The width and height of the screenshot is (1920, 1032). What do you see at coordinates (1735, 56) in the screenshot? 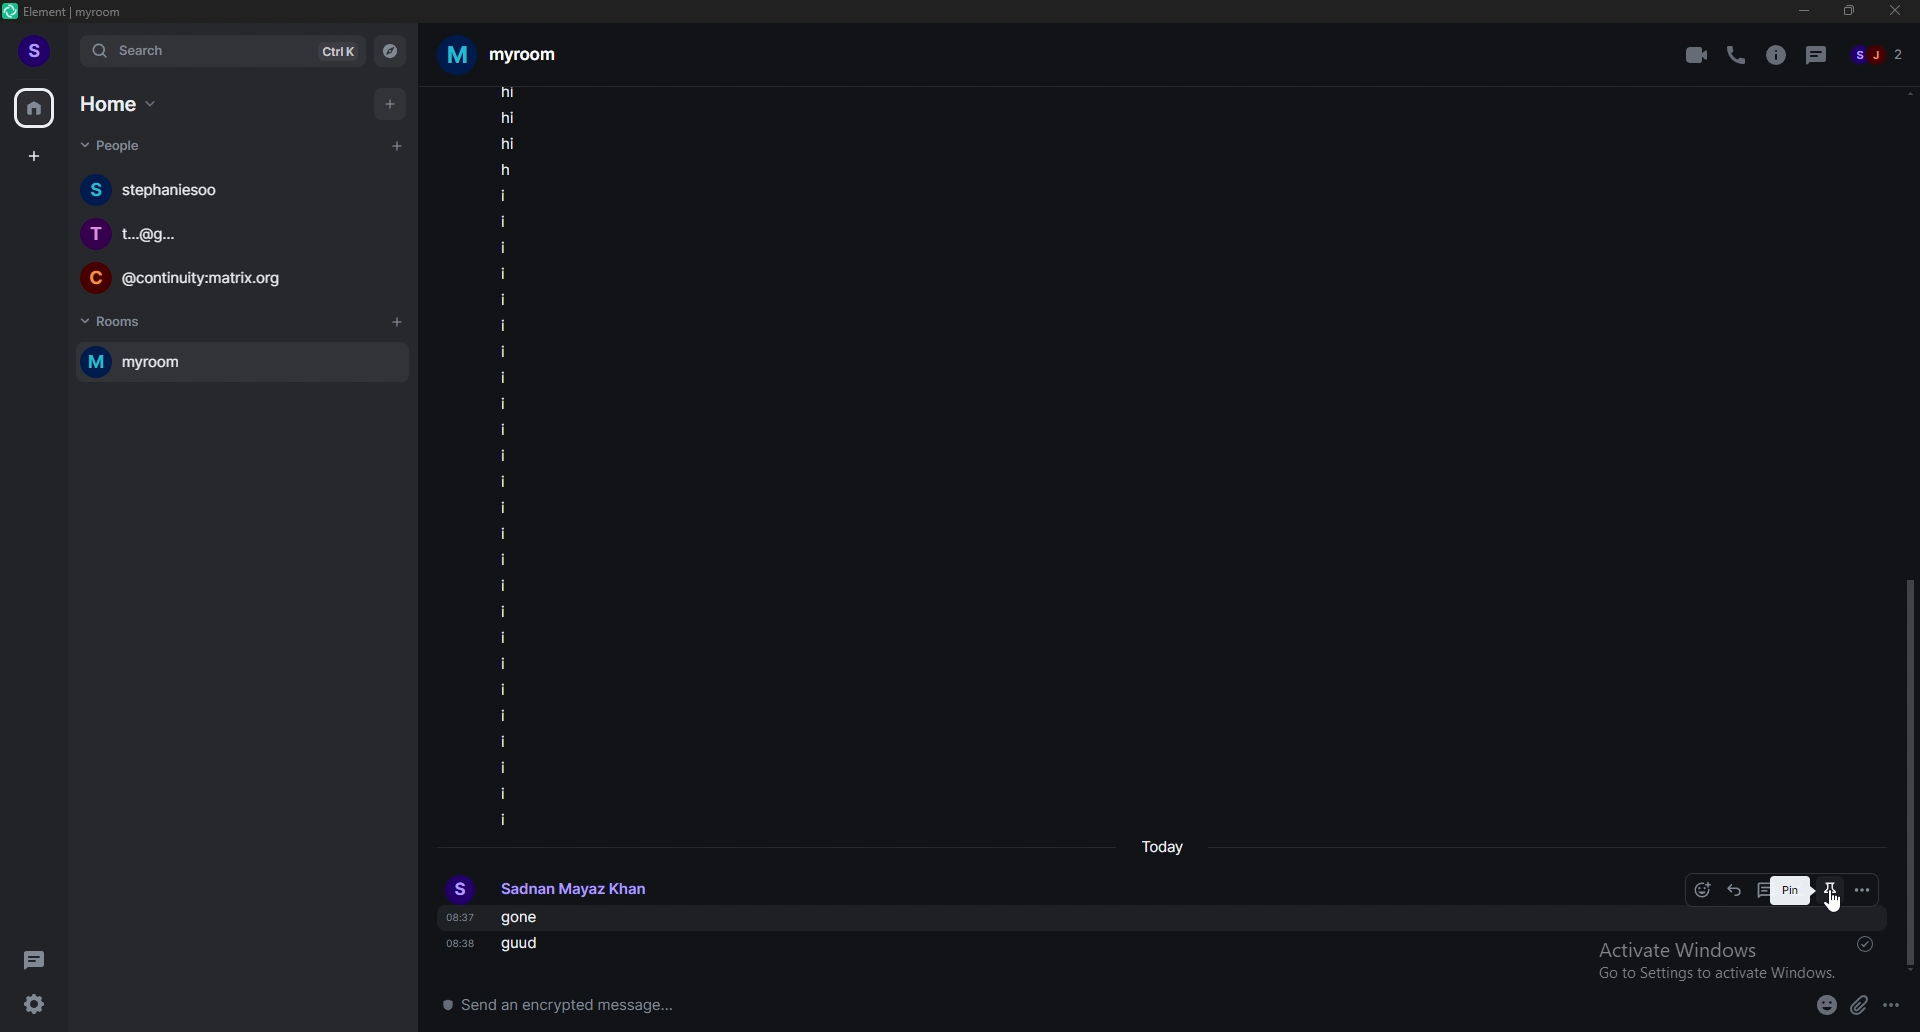
I see `voice call` at bounding box center [1735, 56].